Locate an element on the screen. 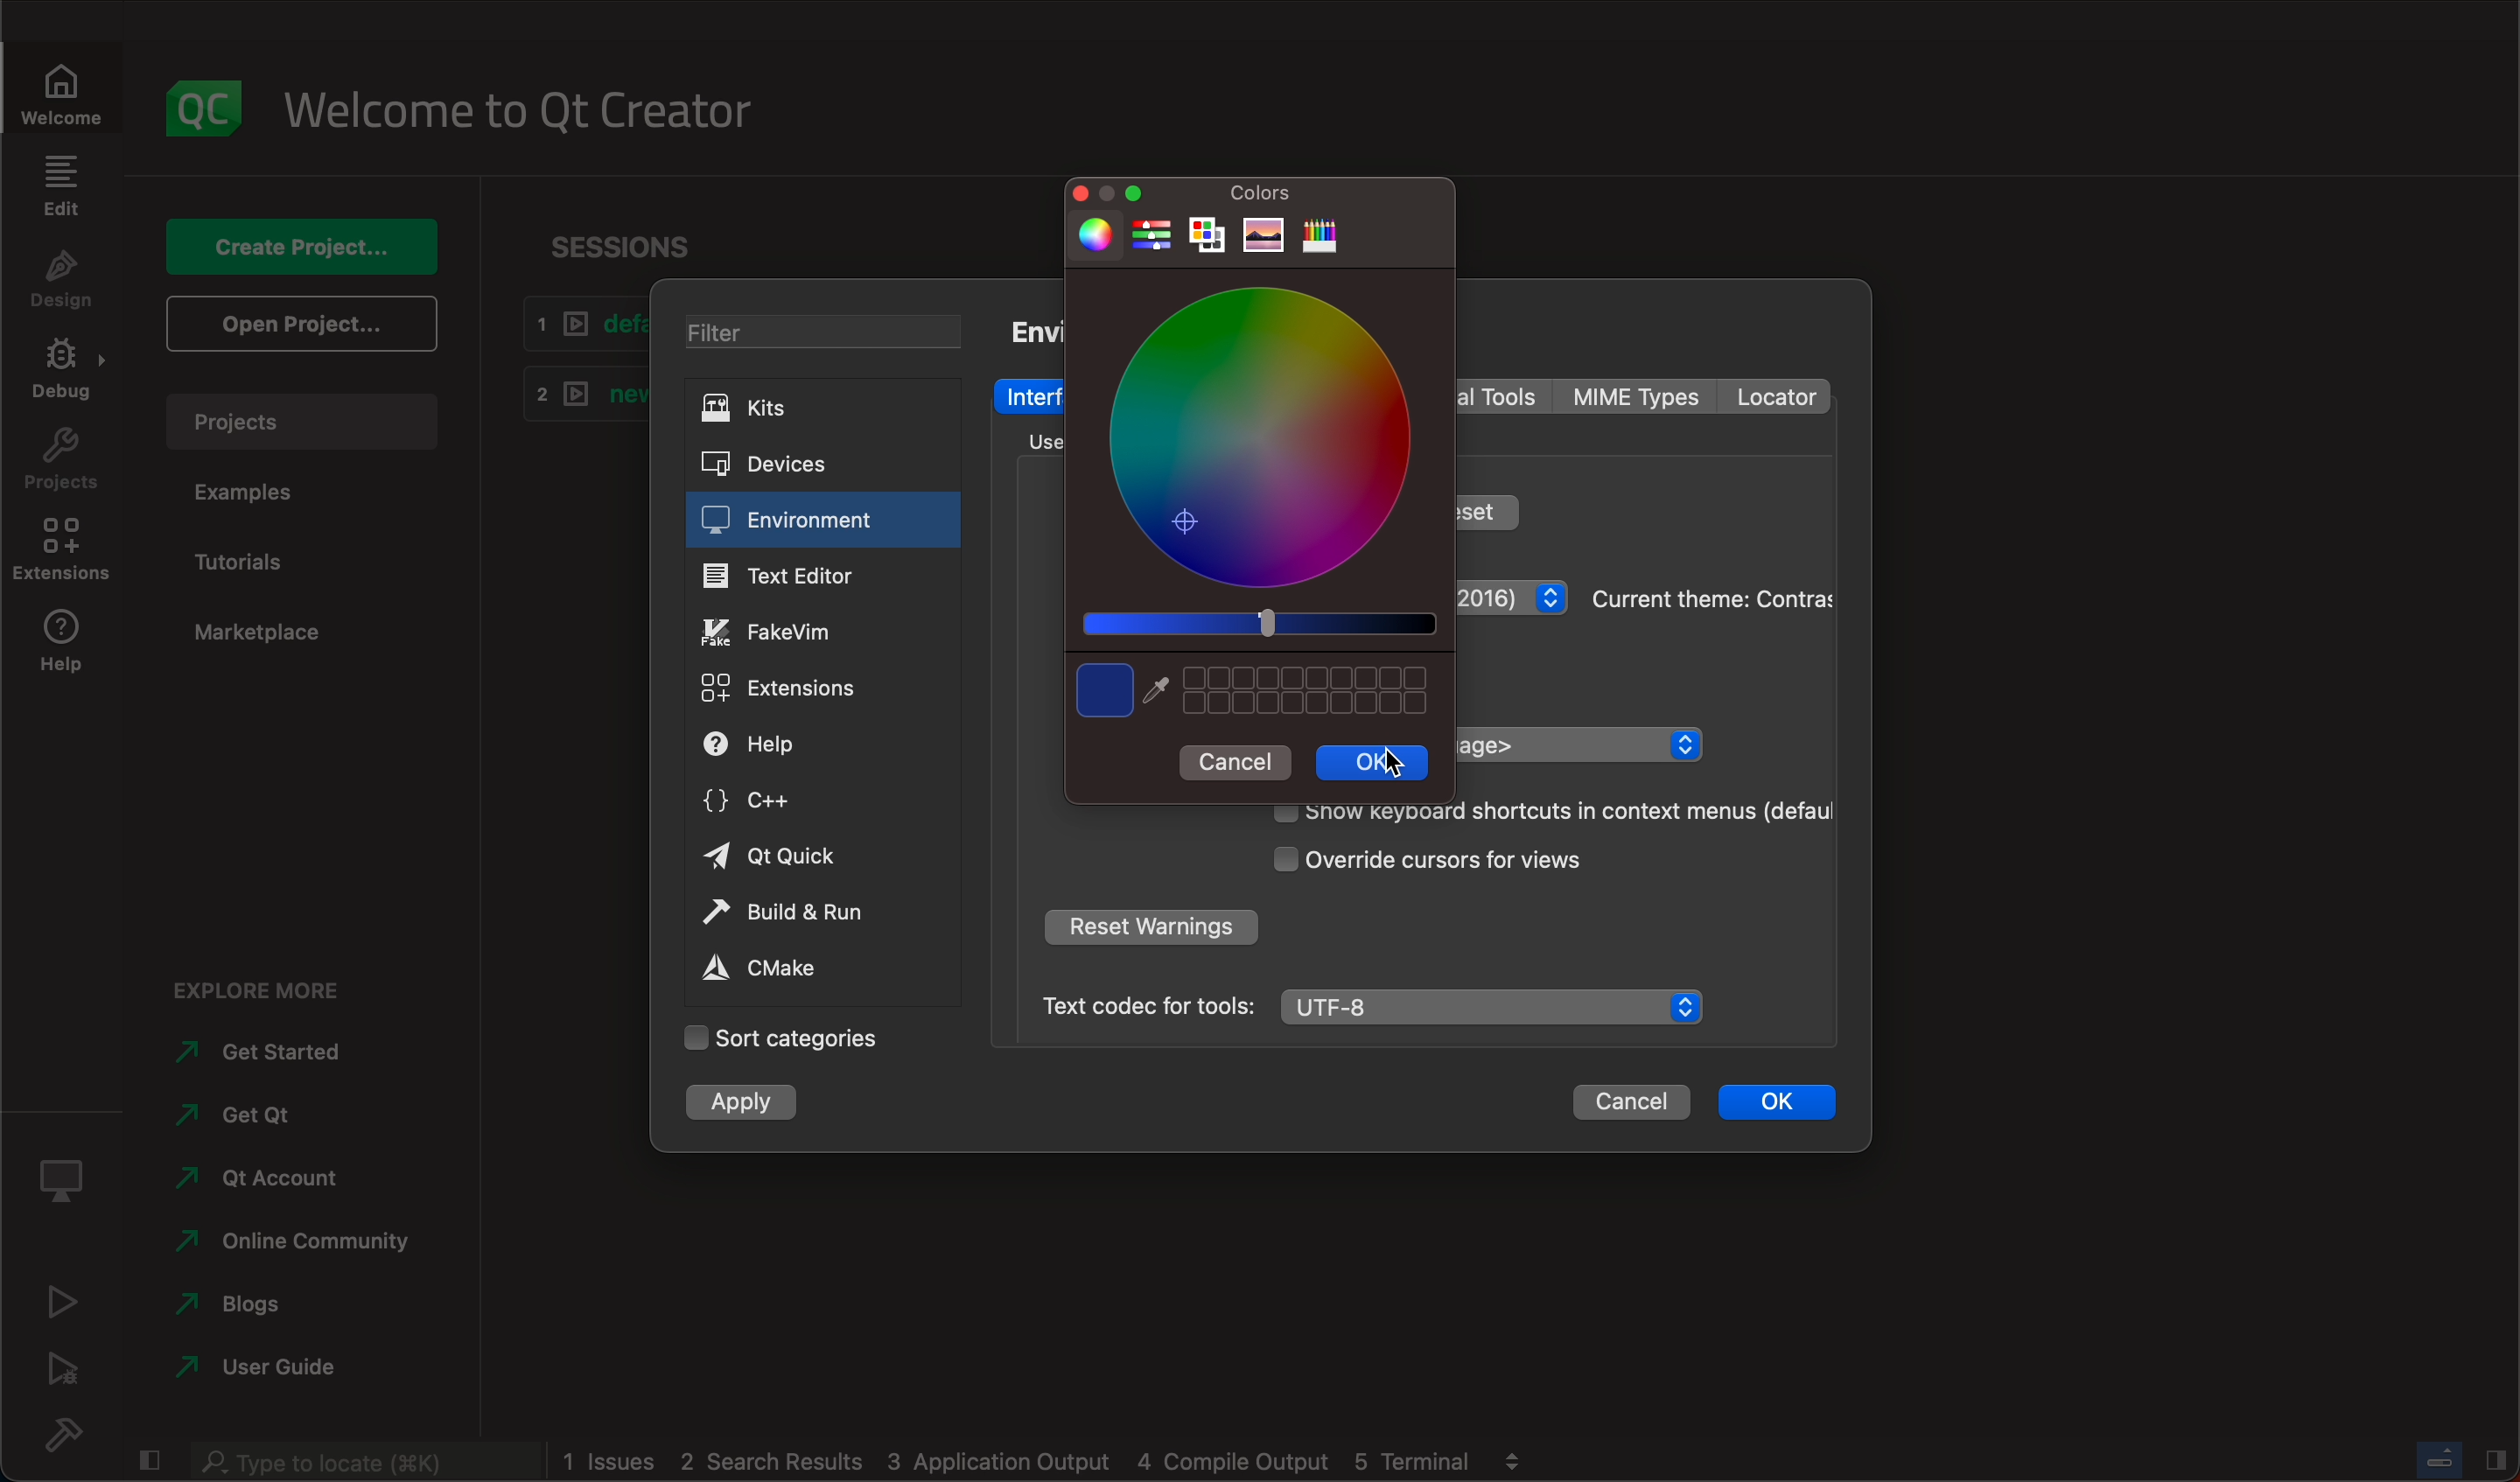 Image resolution: width=2520 pixels, height=1482 pixels. external tools is located at coordinates (1503, 395).